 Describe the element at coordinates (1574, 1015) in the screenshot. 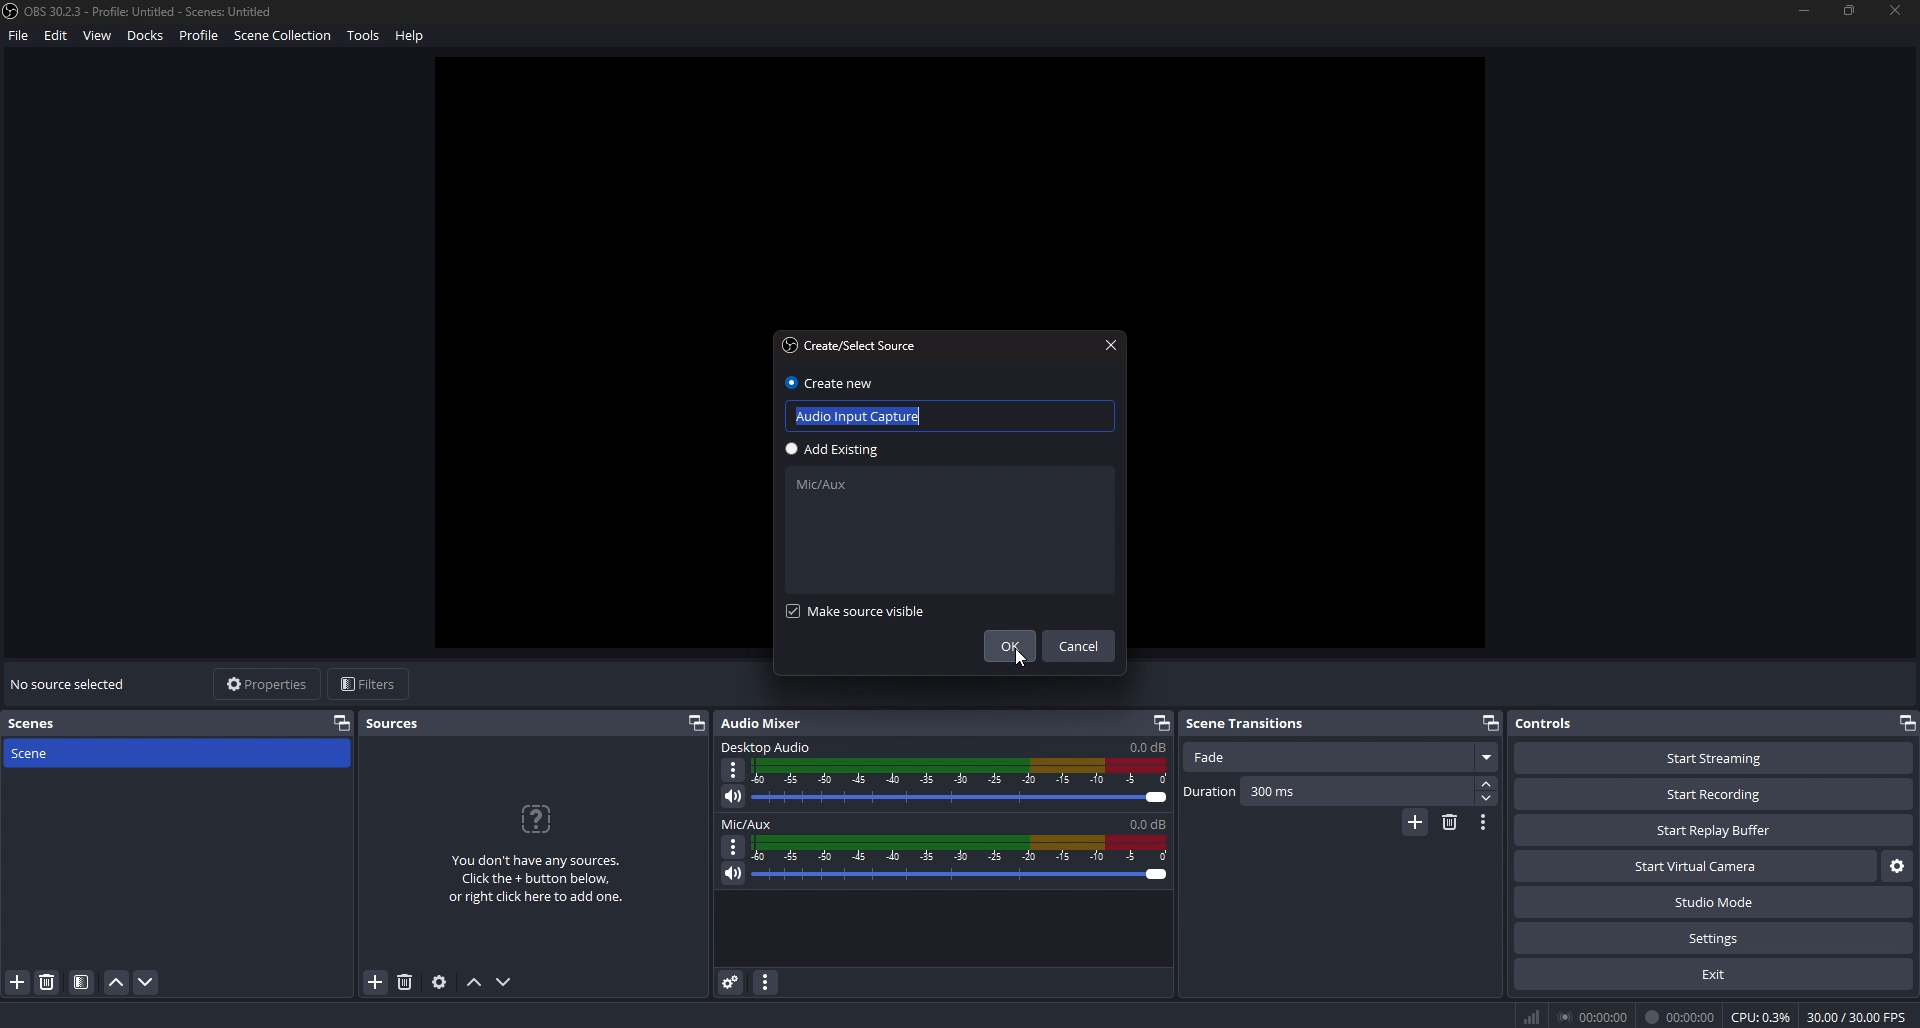

I see `® 00:00:00` at that location.